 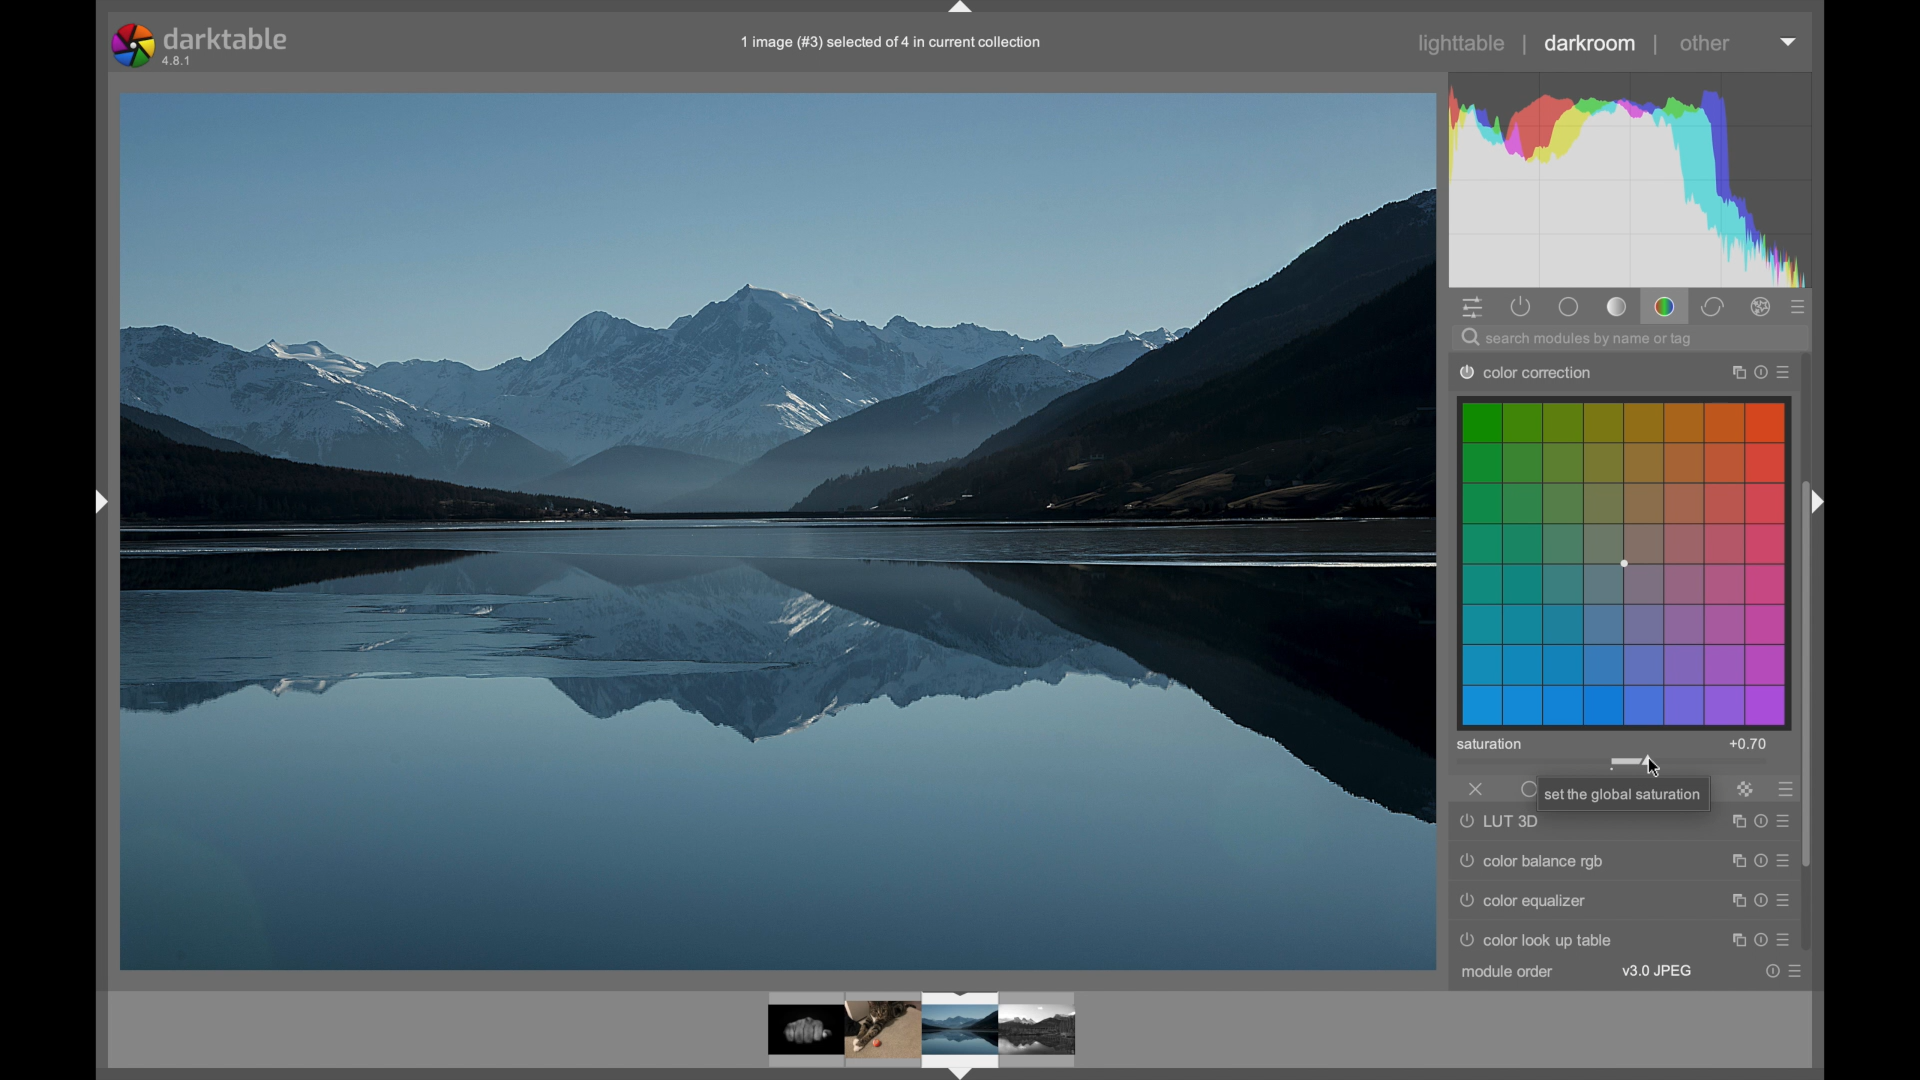 I want to click on options, so click(x=1757, y=821).